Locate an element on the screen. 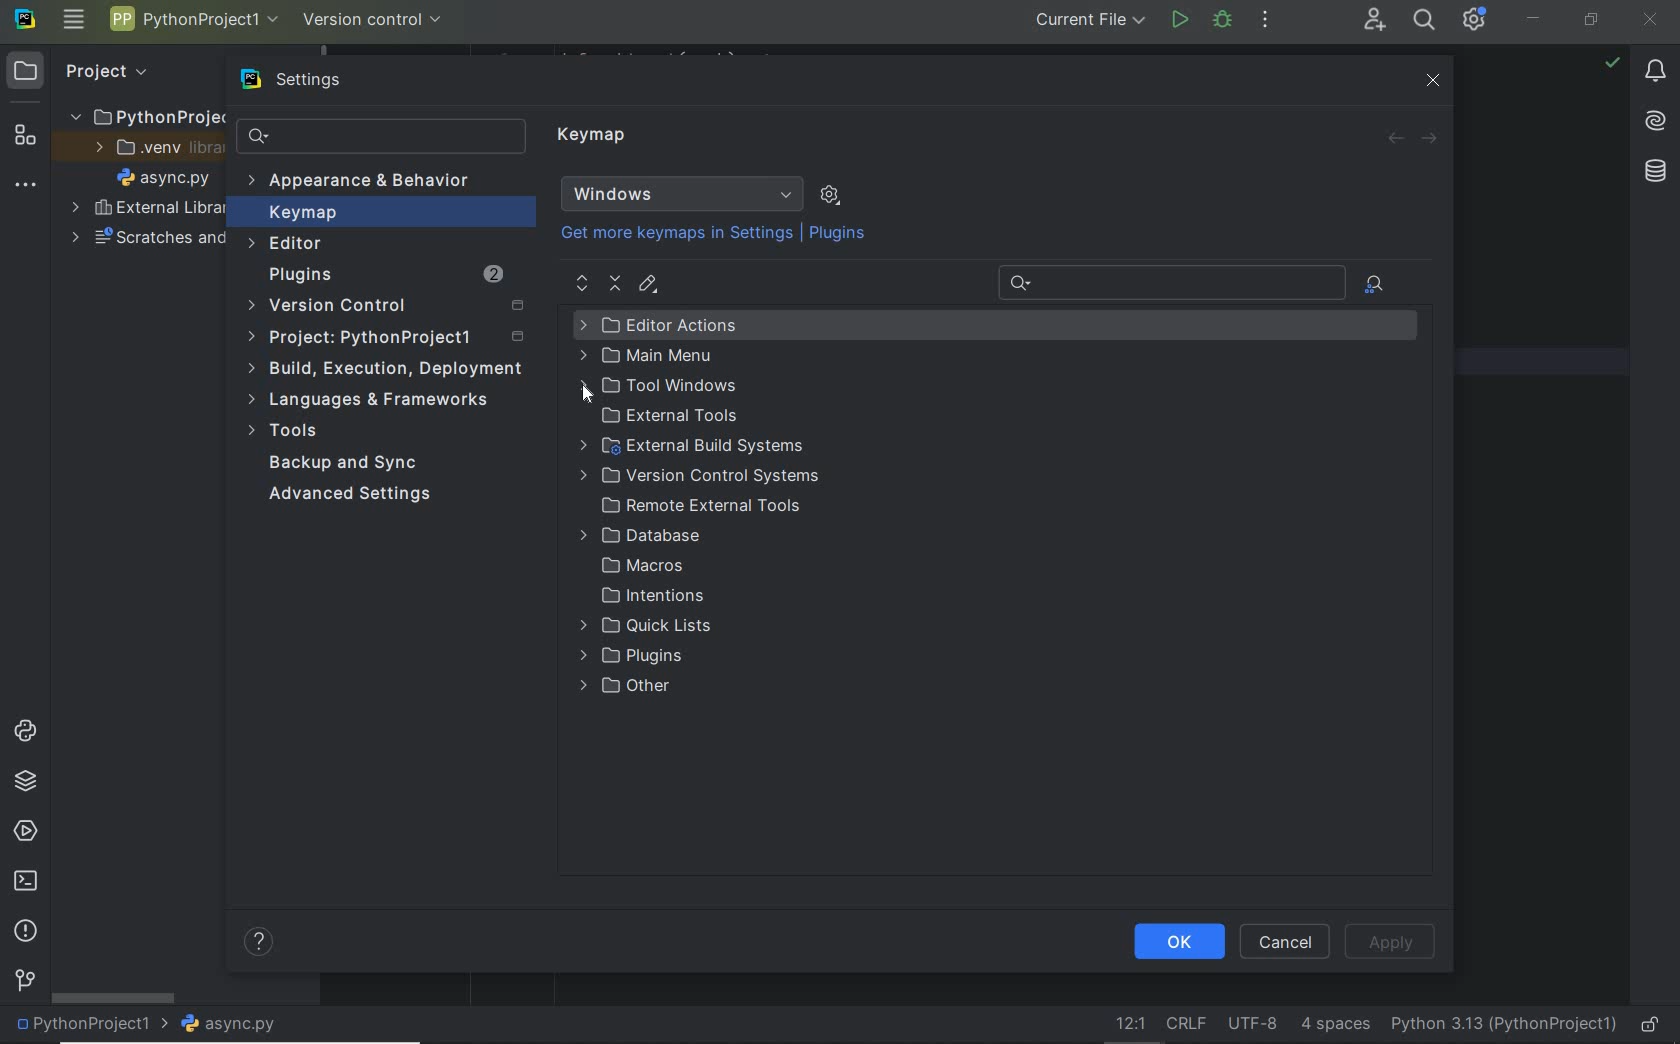 Image resolution: width=1680 pixels, height=1044 pixels. database is located at coordinates (1654, 171).